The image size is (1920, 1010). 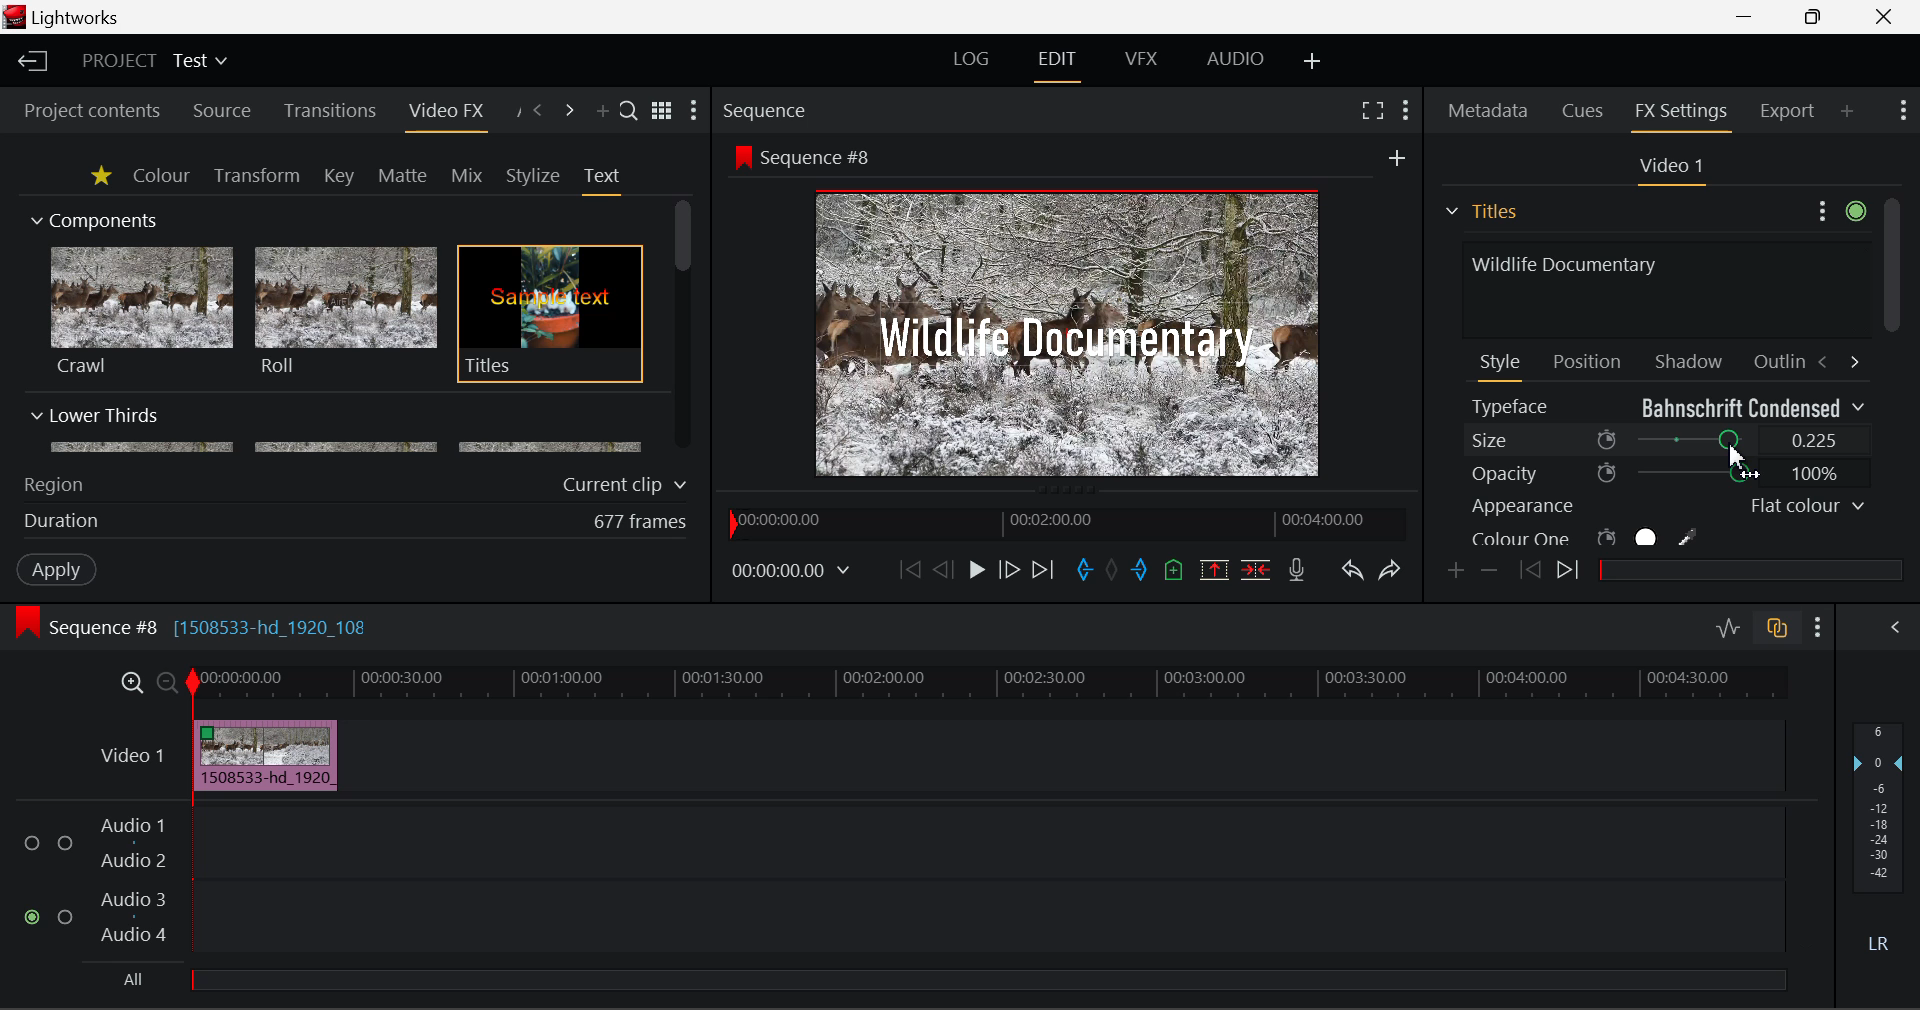 What do you see at coordinates (1392, 570) in the screenshot?
I see `Redo` at bounding box center [1392, 570].